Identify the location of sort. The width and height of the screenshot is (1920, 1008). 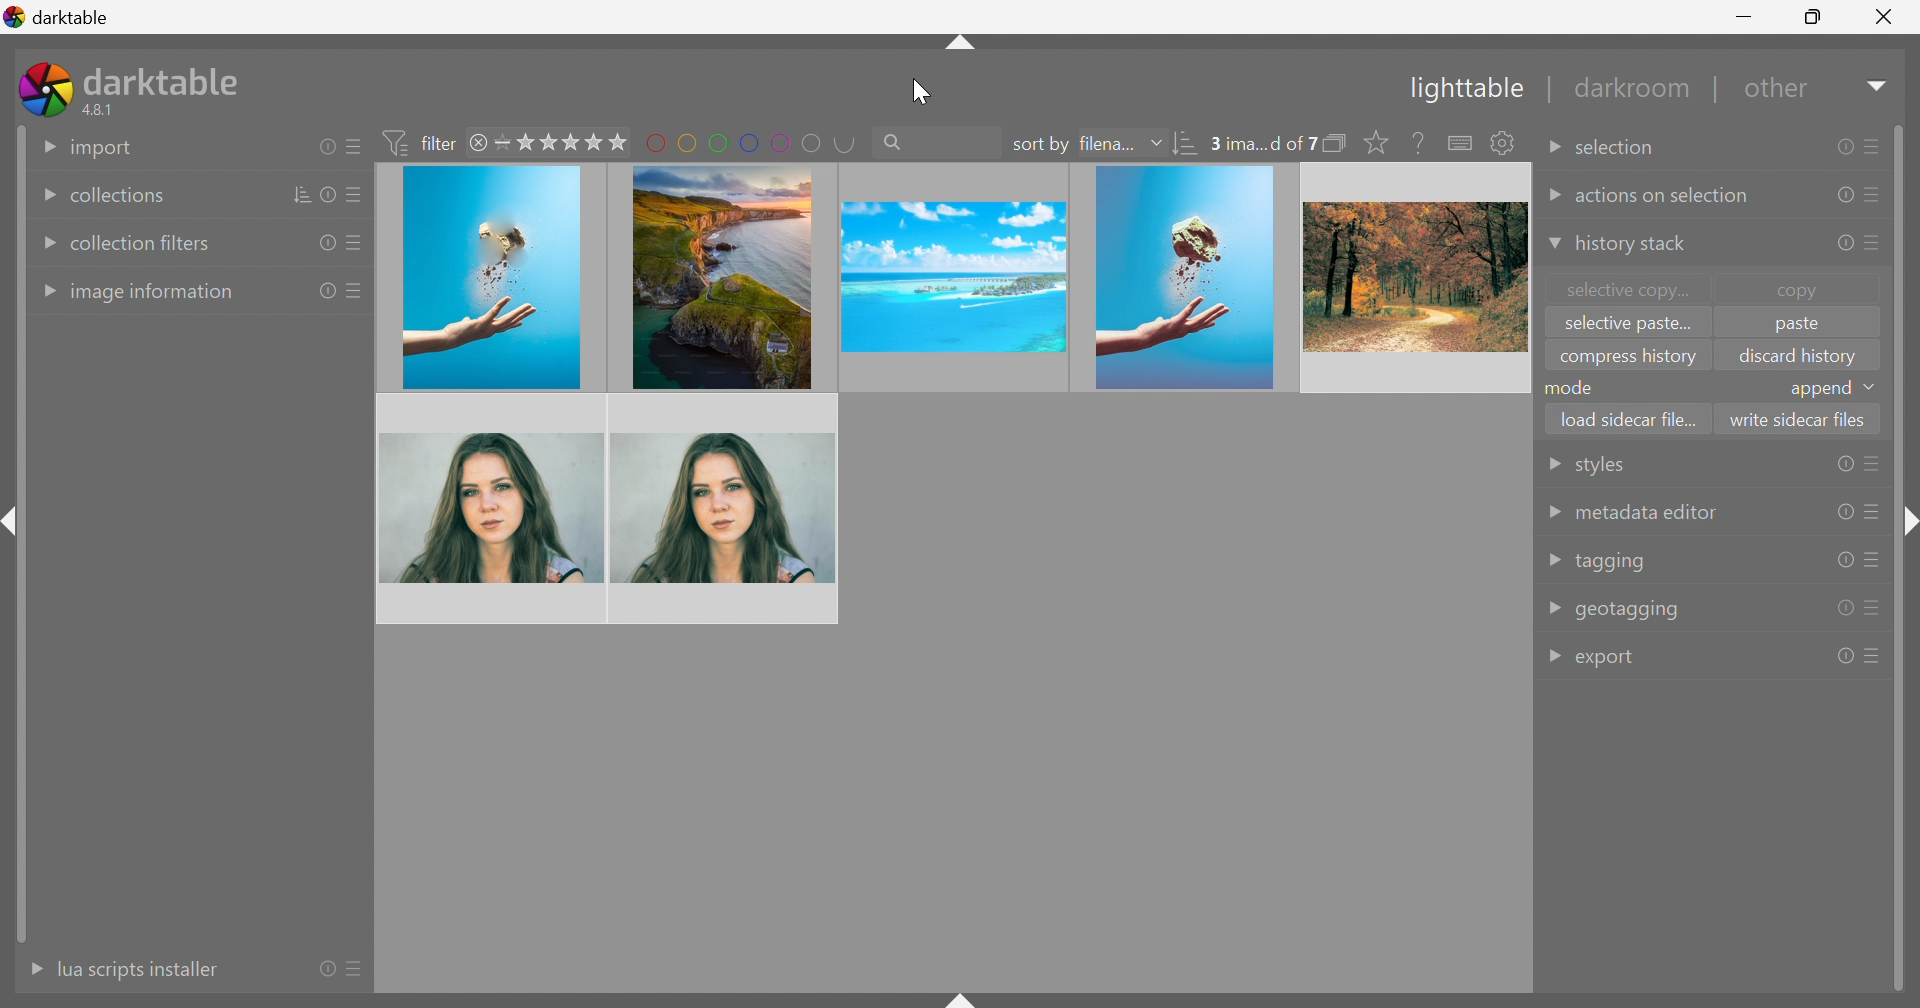
(1187, 146).